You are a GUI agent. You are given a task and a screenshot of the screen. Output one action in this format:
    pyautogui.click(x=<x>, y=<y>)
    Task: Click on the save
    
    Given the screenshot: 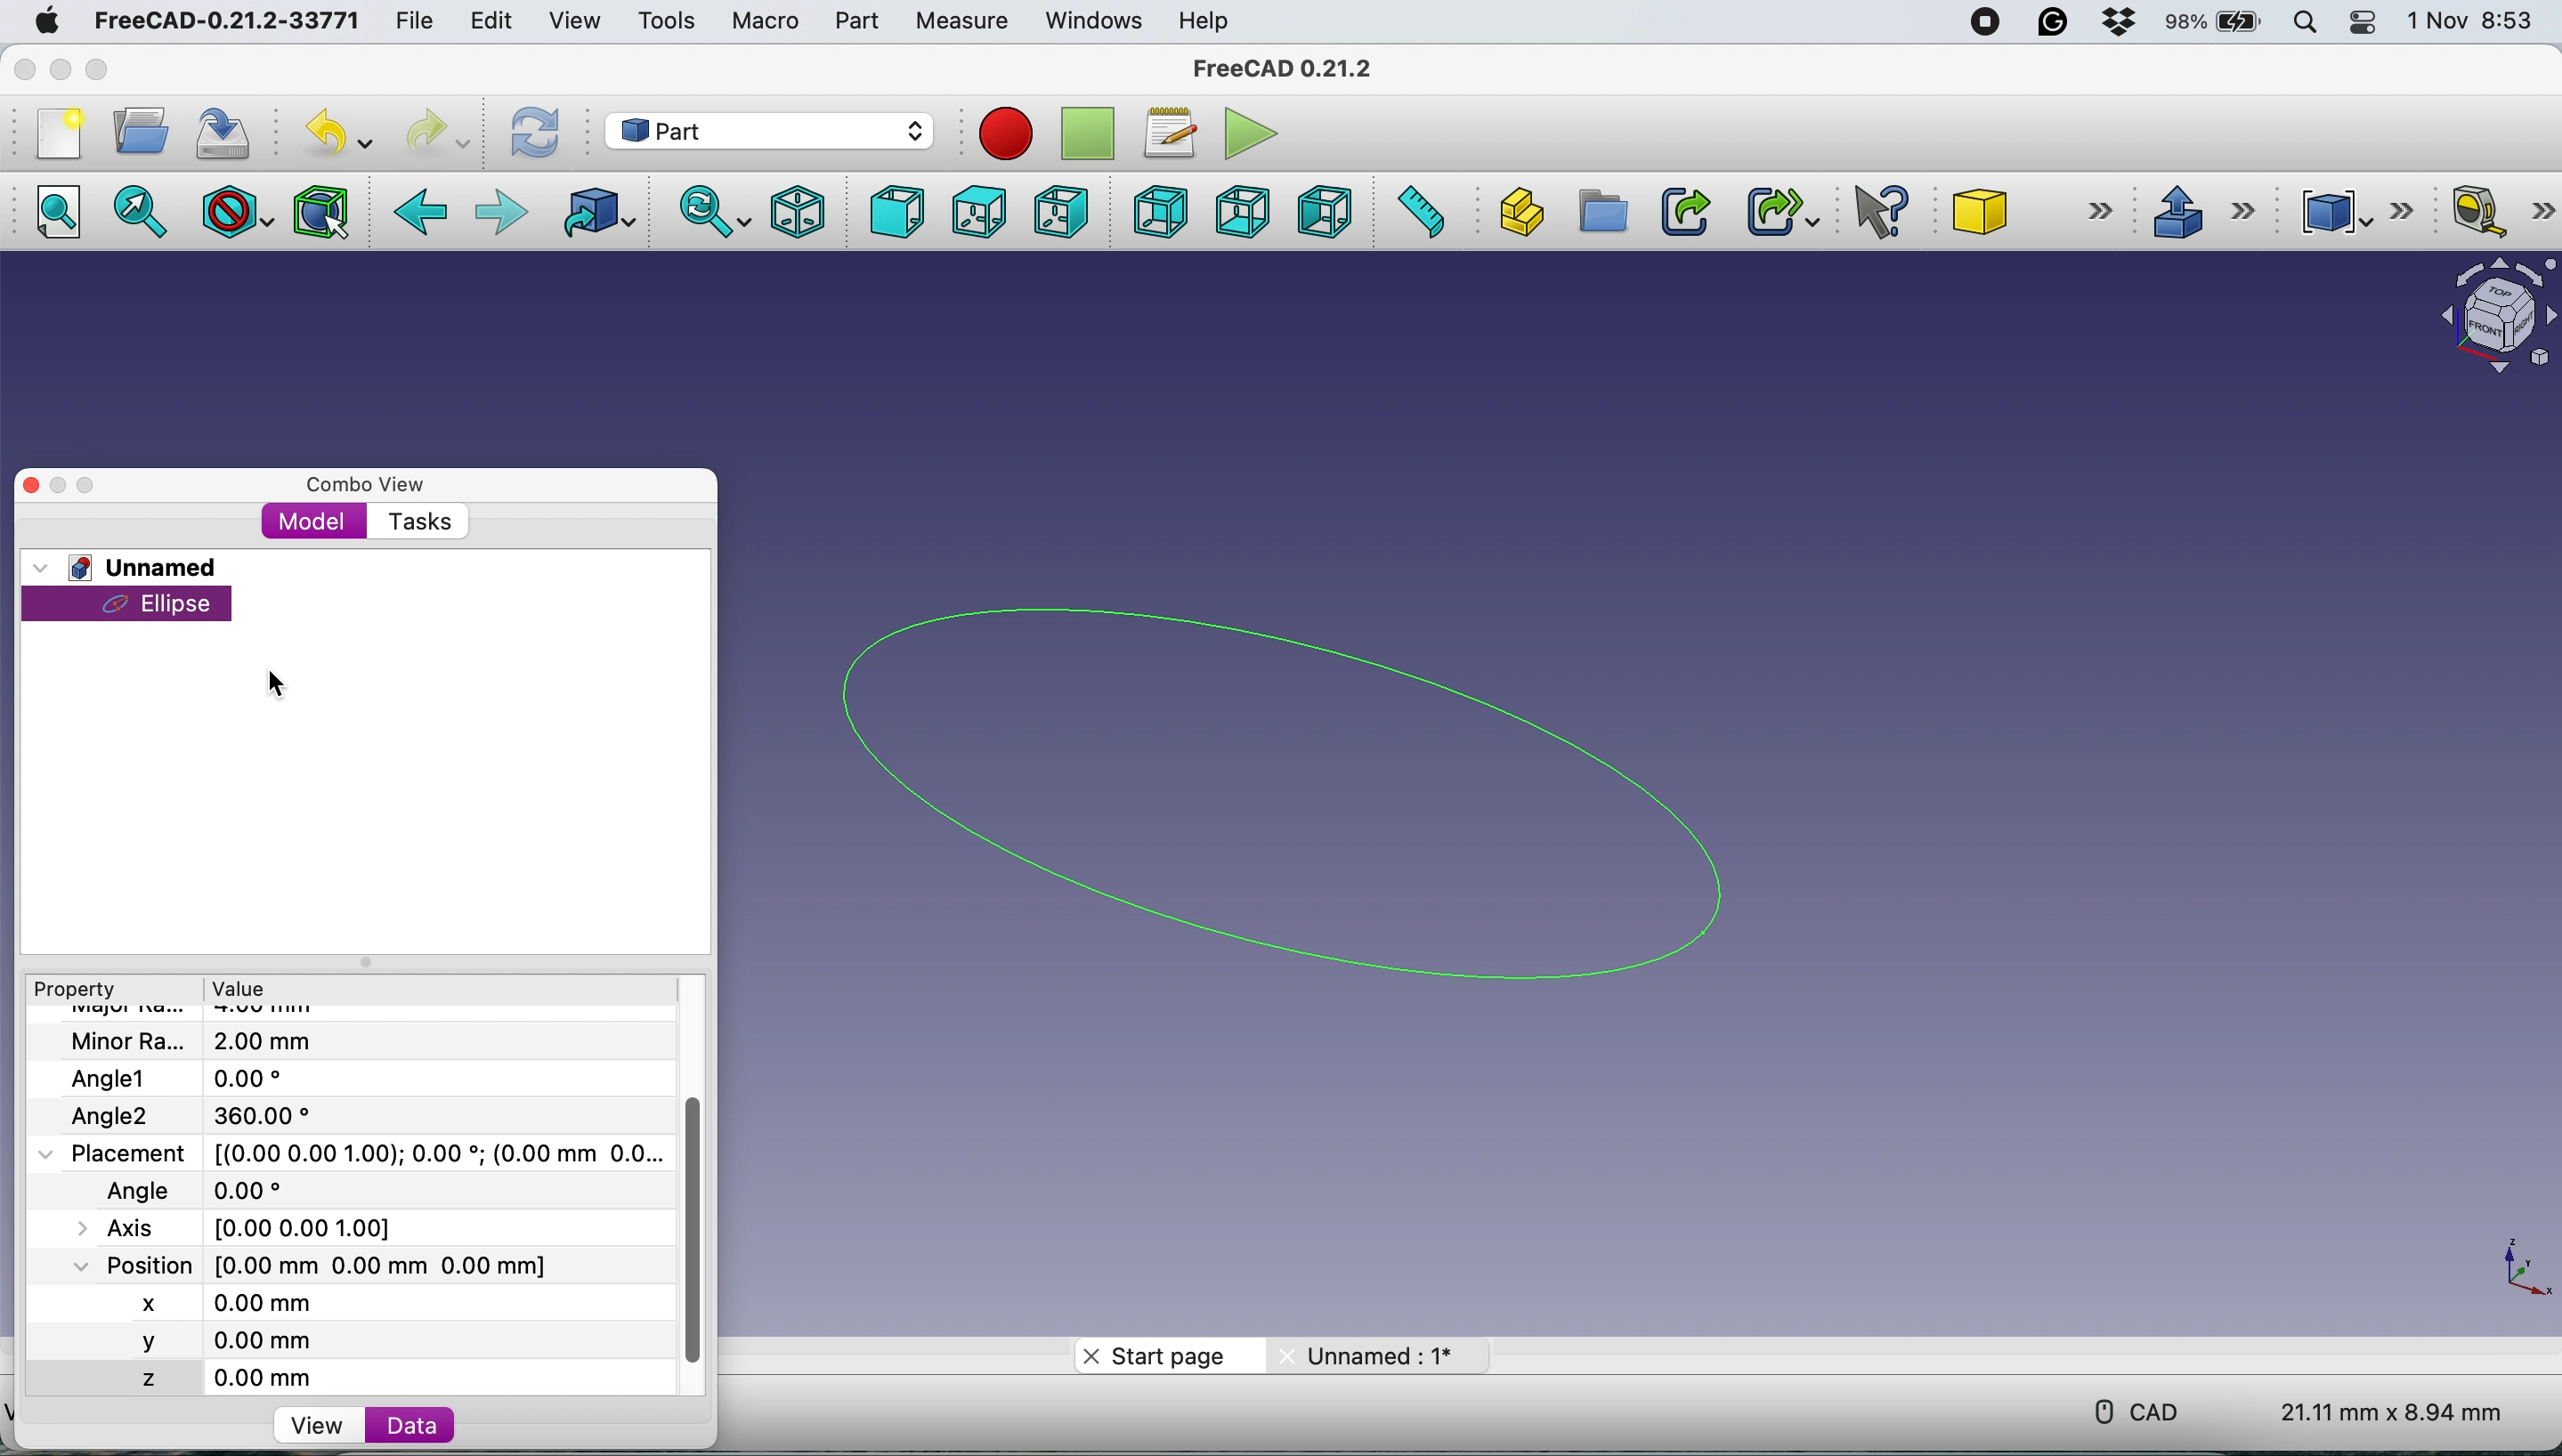 What is the action you would take?
    pyautogui.click(x=228, y=131)
    